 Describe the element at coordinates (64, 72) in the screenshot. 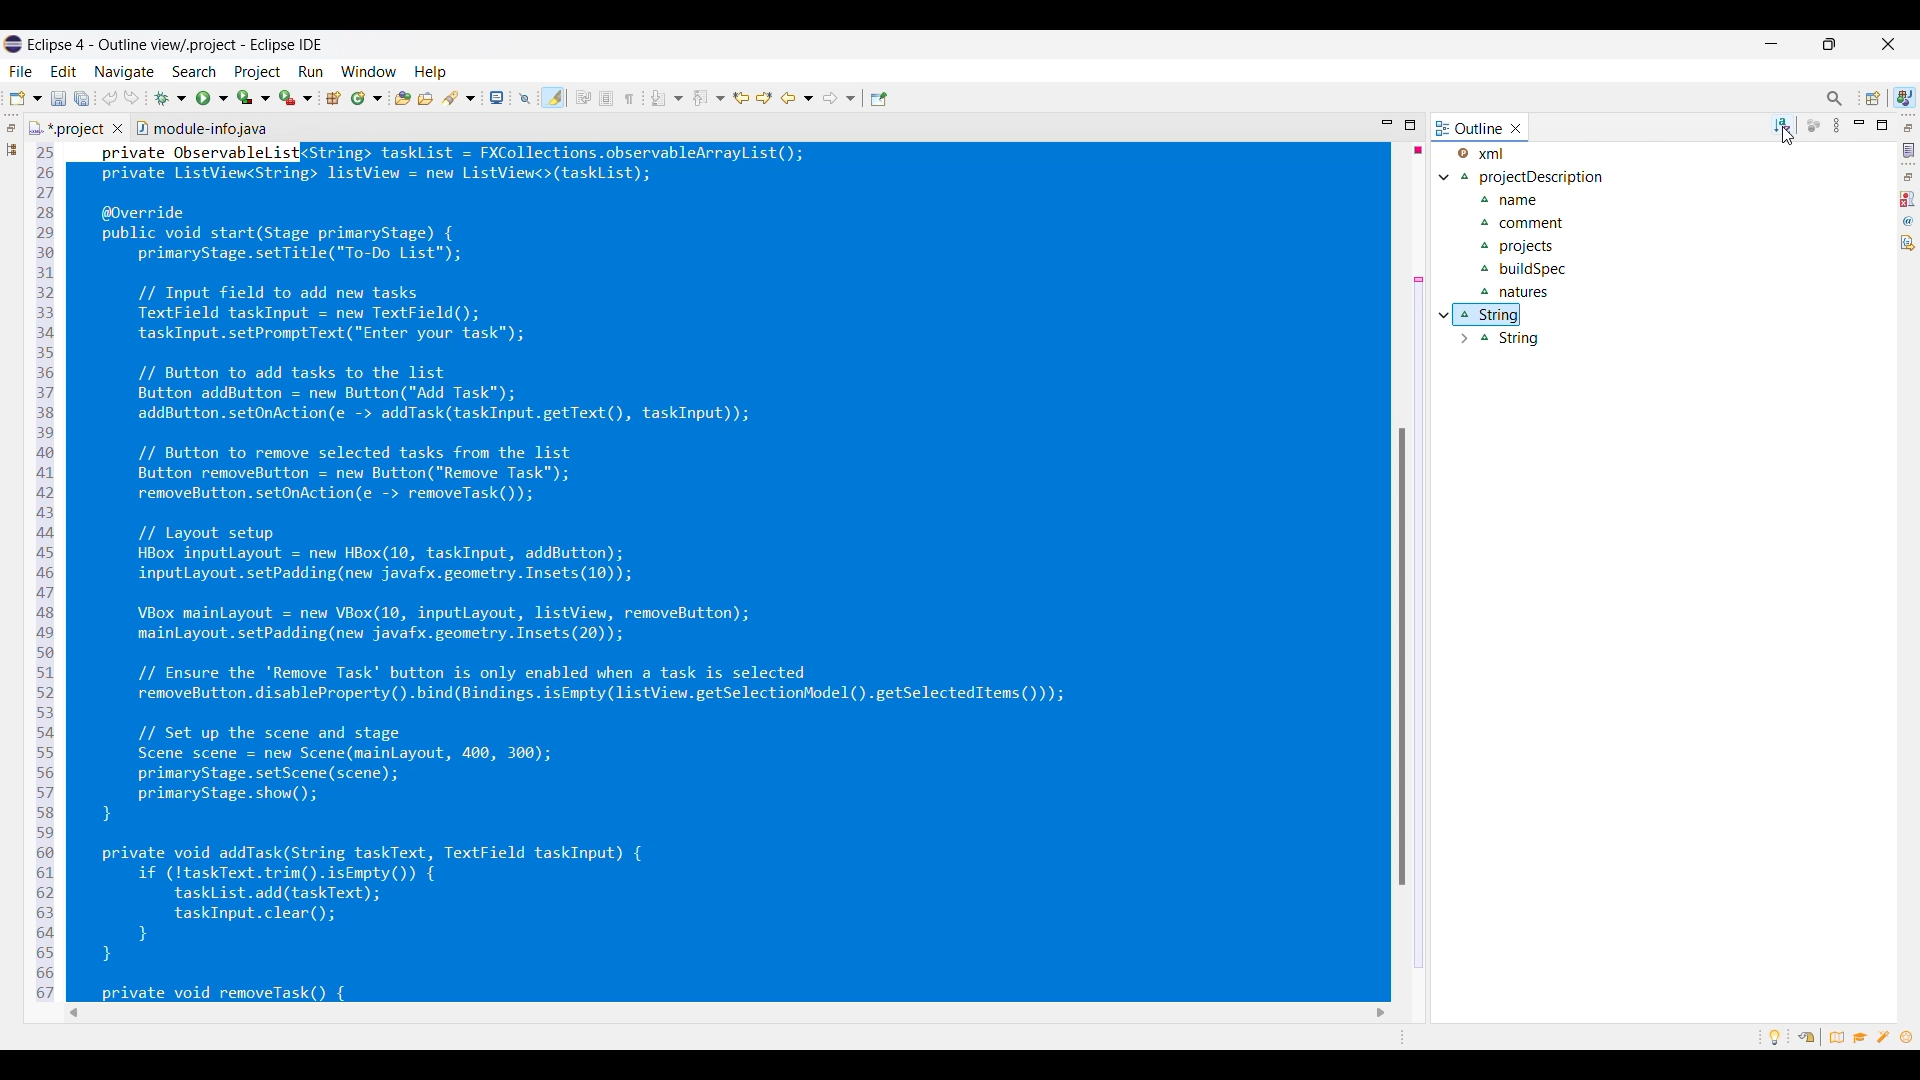

I see `Edit menu` at that location.